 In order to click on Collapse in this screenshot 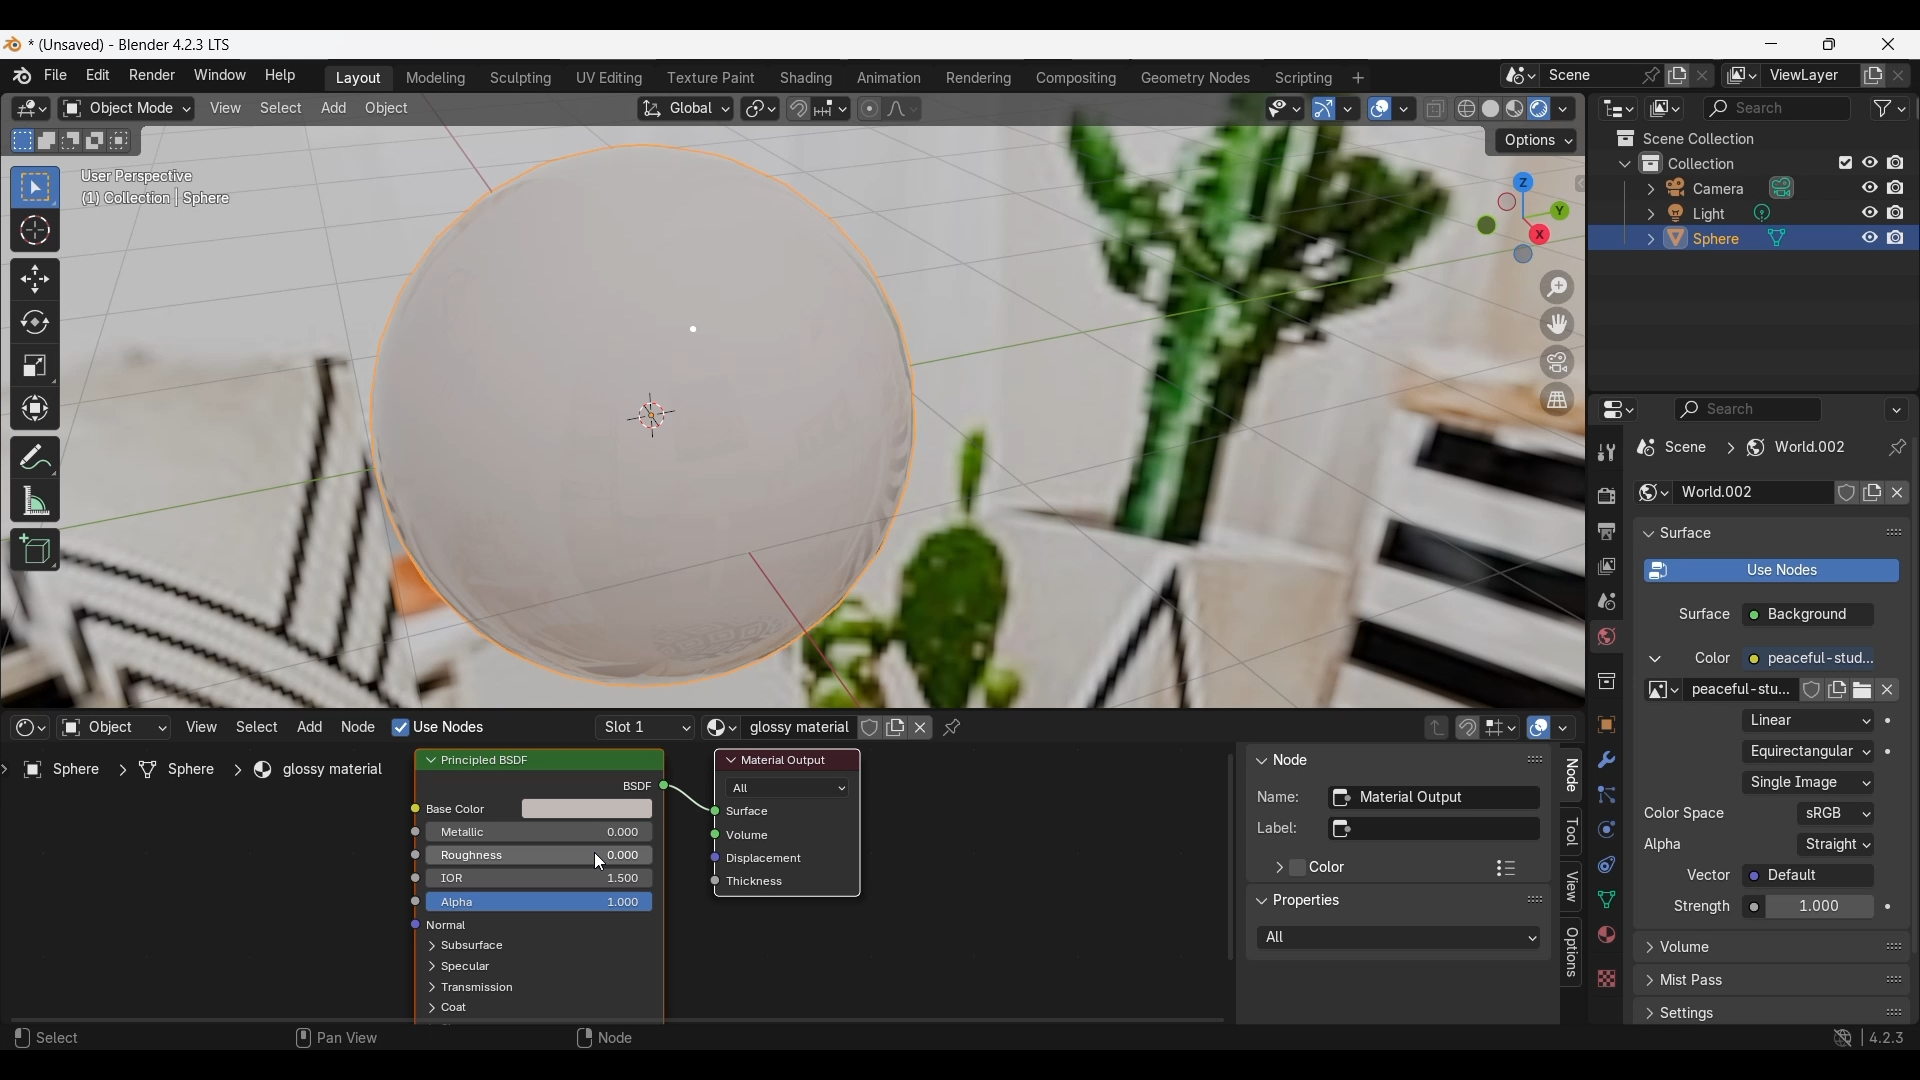, I will do `click(1655, 659)`.